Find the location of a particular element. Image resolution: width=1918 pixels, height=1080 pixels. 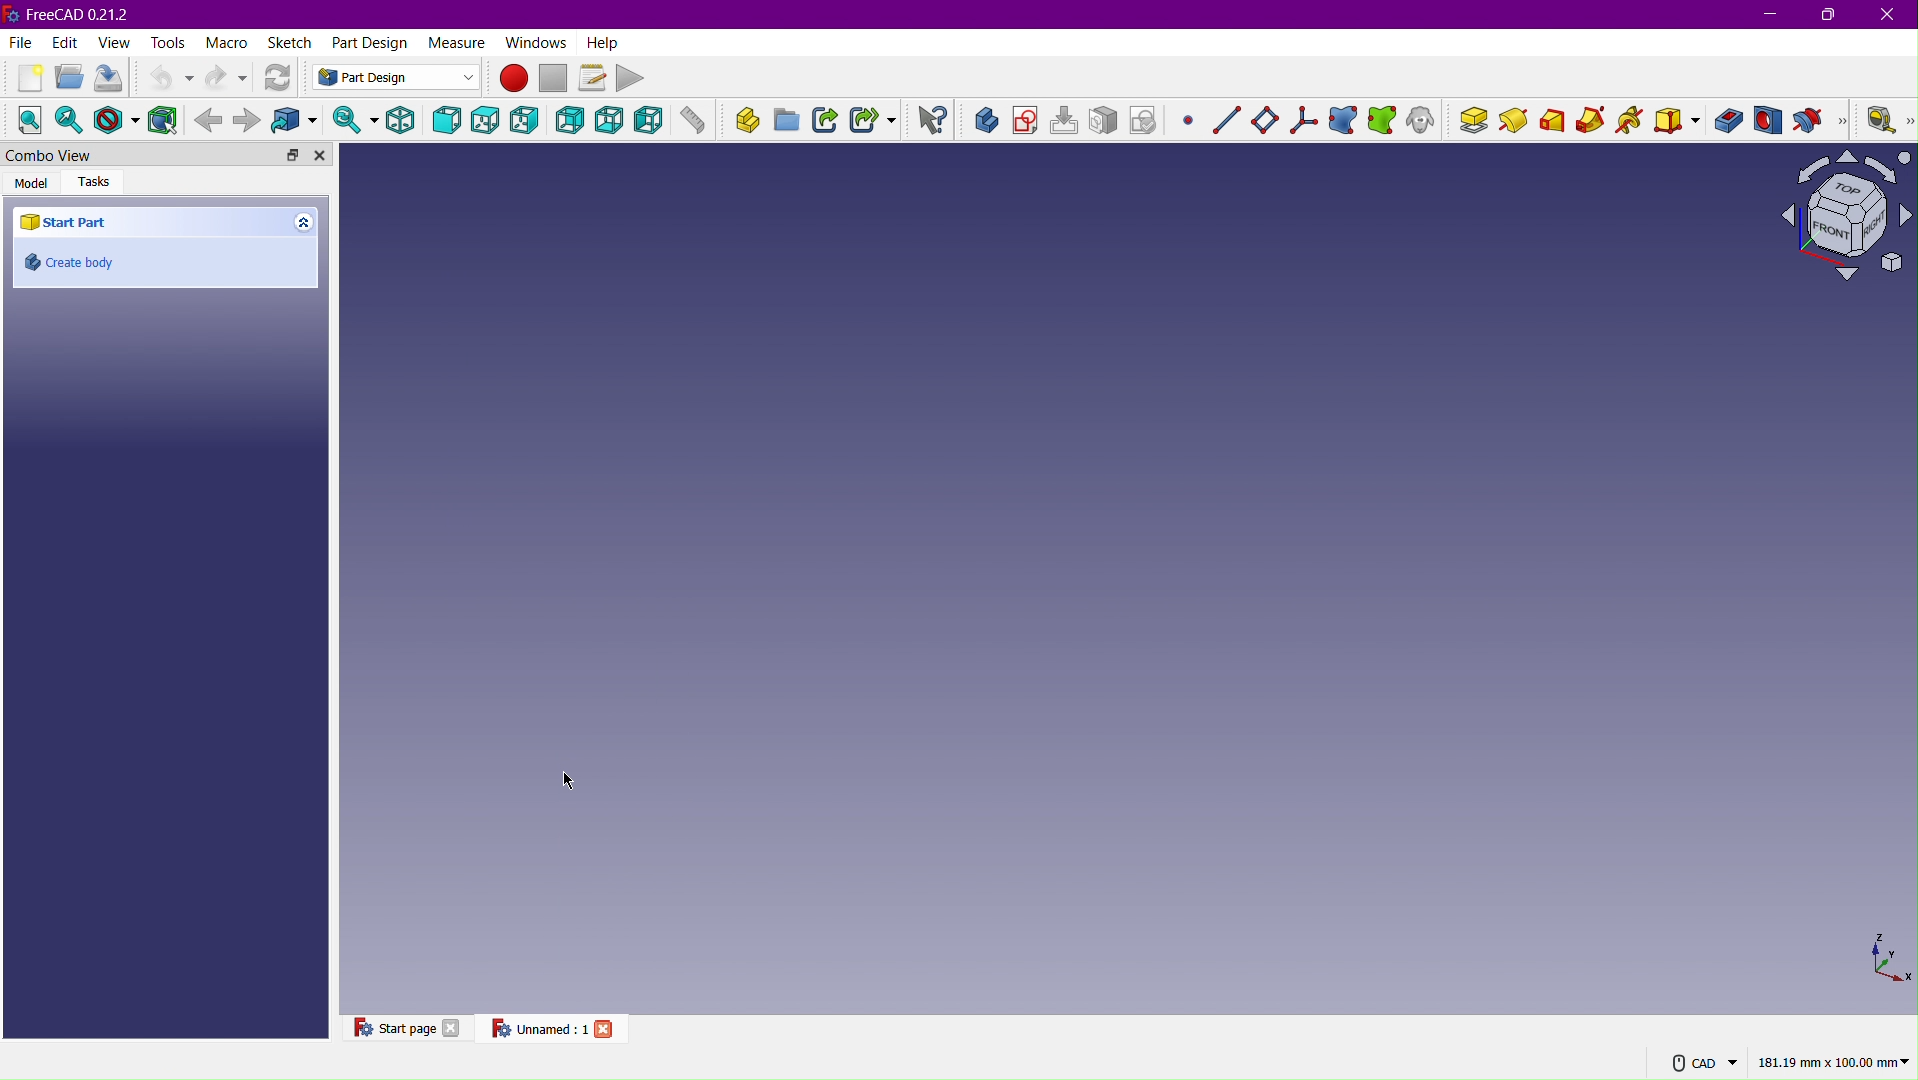

Validate sketch is located at coordinates (1143, 123).